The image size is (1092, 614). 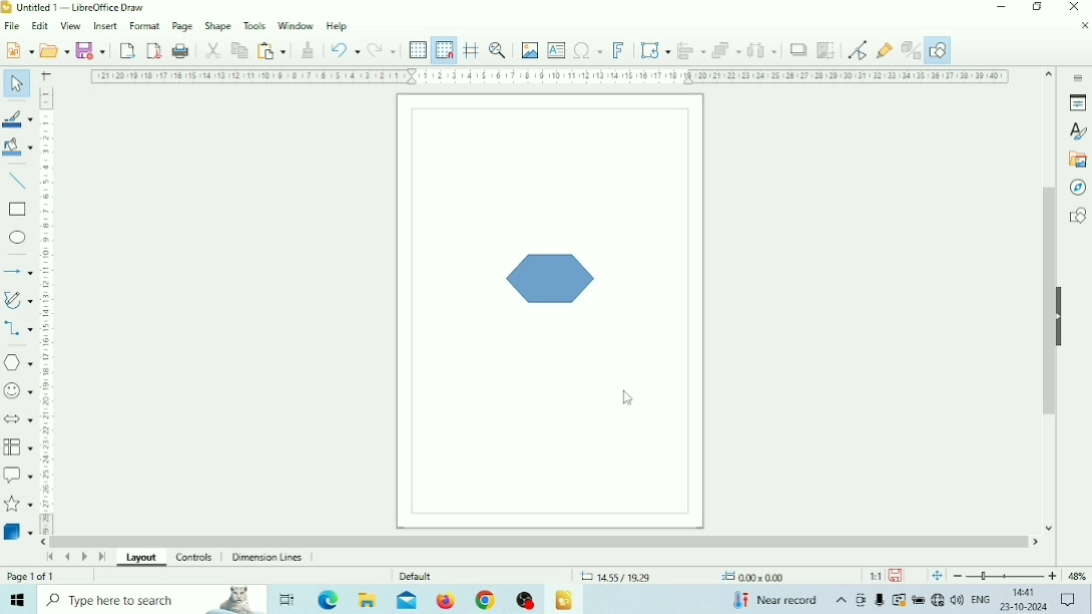 I want to click on Callout Shapes, so click(x=18, y=475).